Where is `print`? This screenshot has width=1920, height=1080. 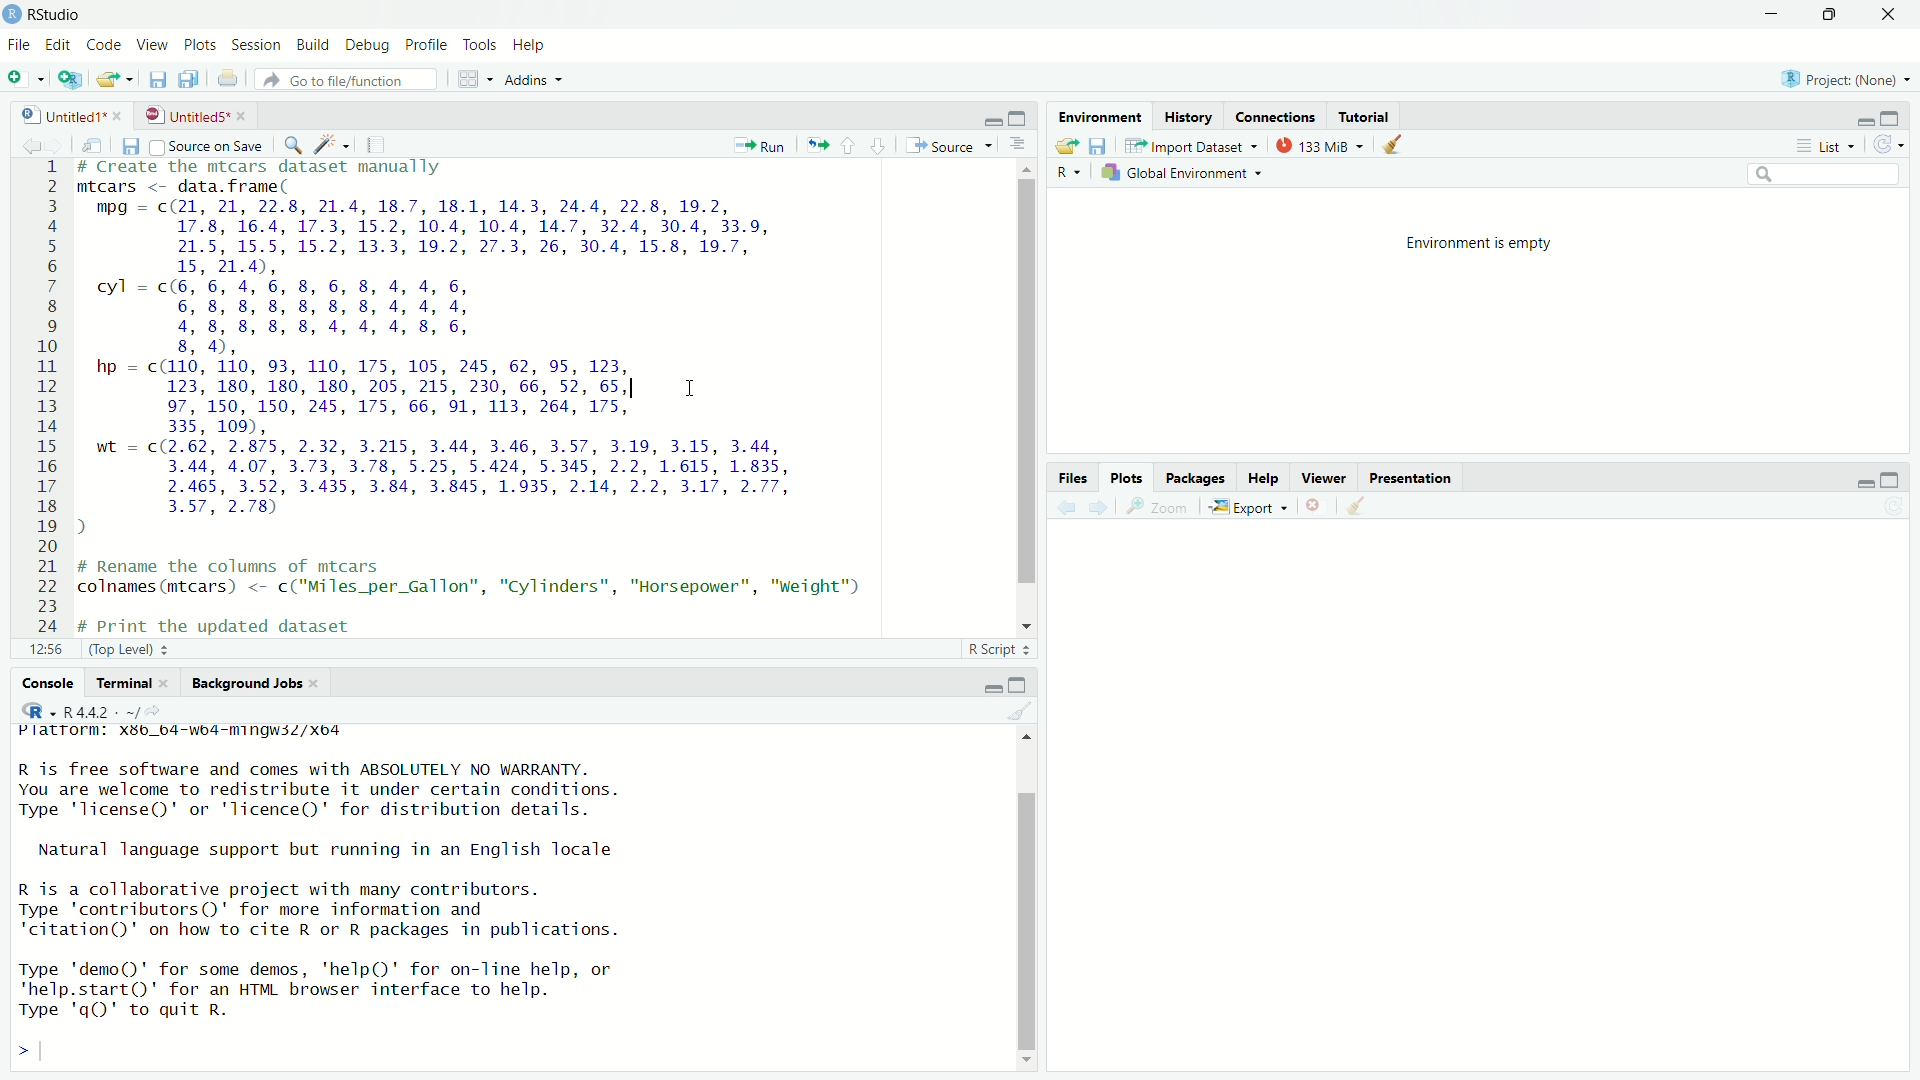 print is located at coordinates (228, 81).